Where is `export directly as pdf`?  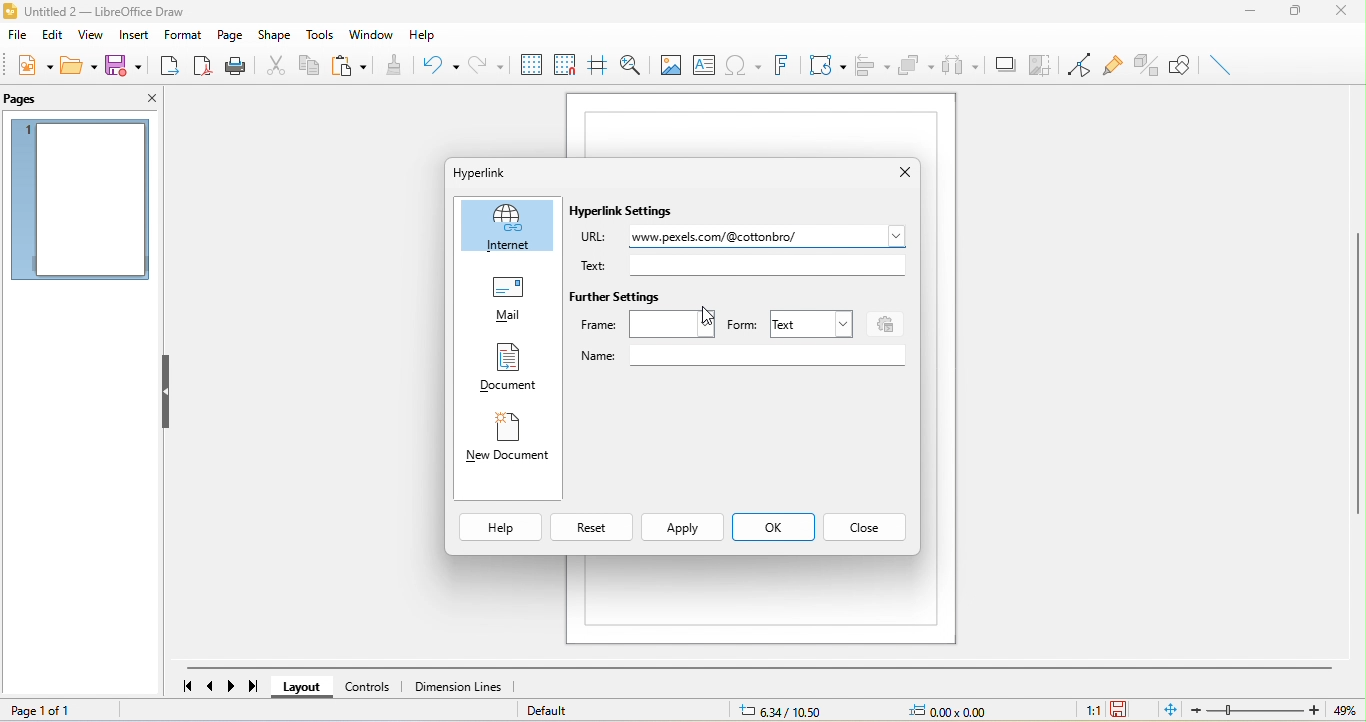 export directly as pdf is located at coordinates (205, 65).